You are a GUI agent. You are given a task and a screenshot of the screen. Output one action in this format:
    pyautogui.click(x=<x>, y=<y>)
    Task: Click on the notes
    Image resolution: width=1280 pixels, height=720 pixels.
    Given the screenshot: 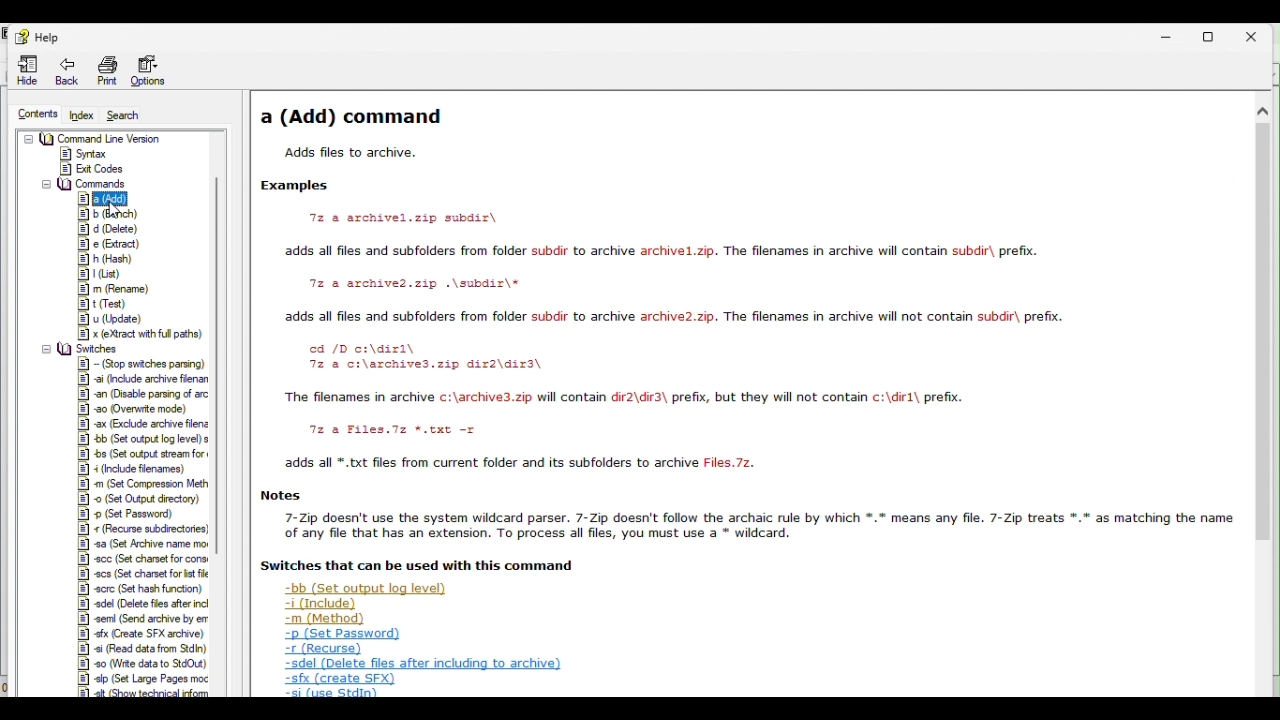 What is the action you would take?
    pyautogui.click(x=282, y=496)
    